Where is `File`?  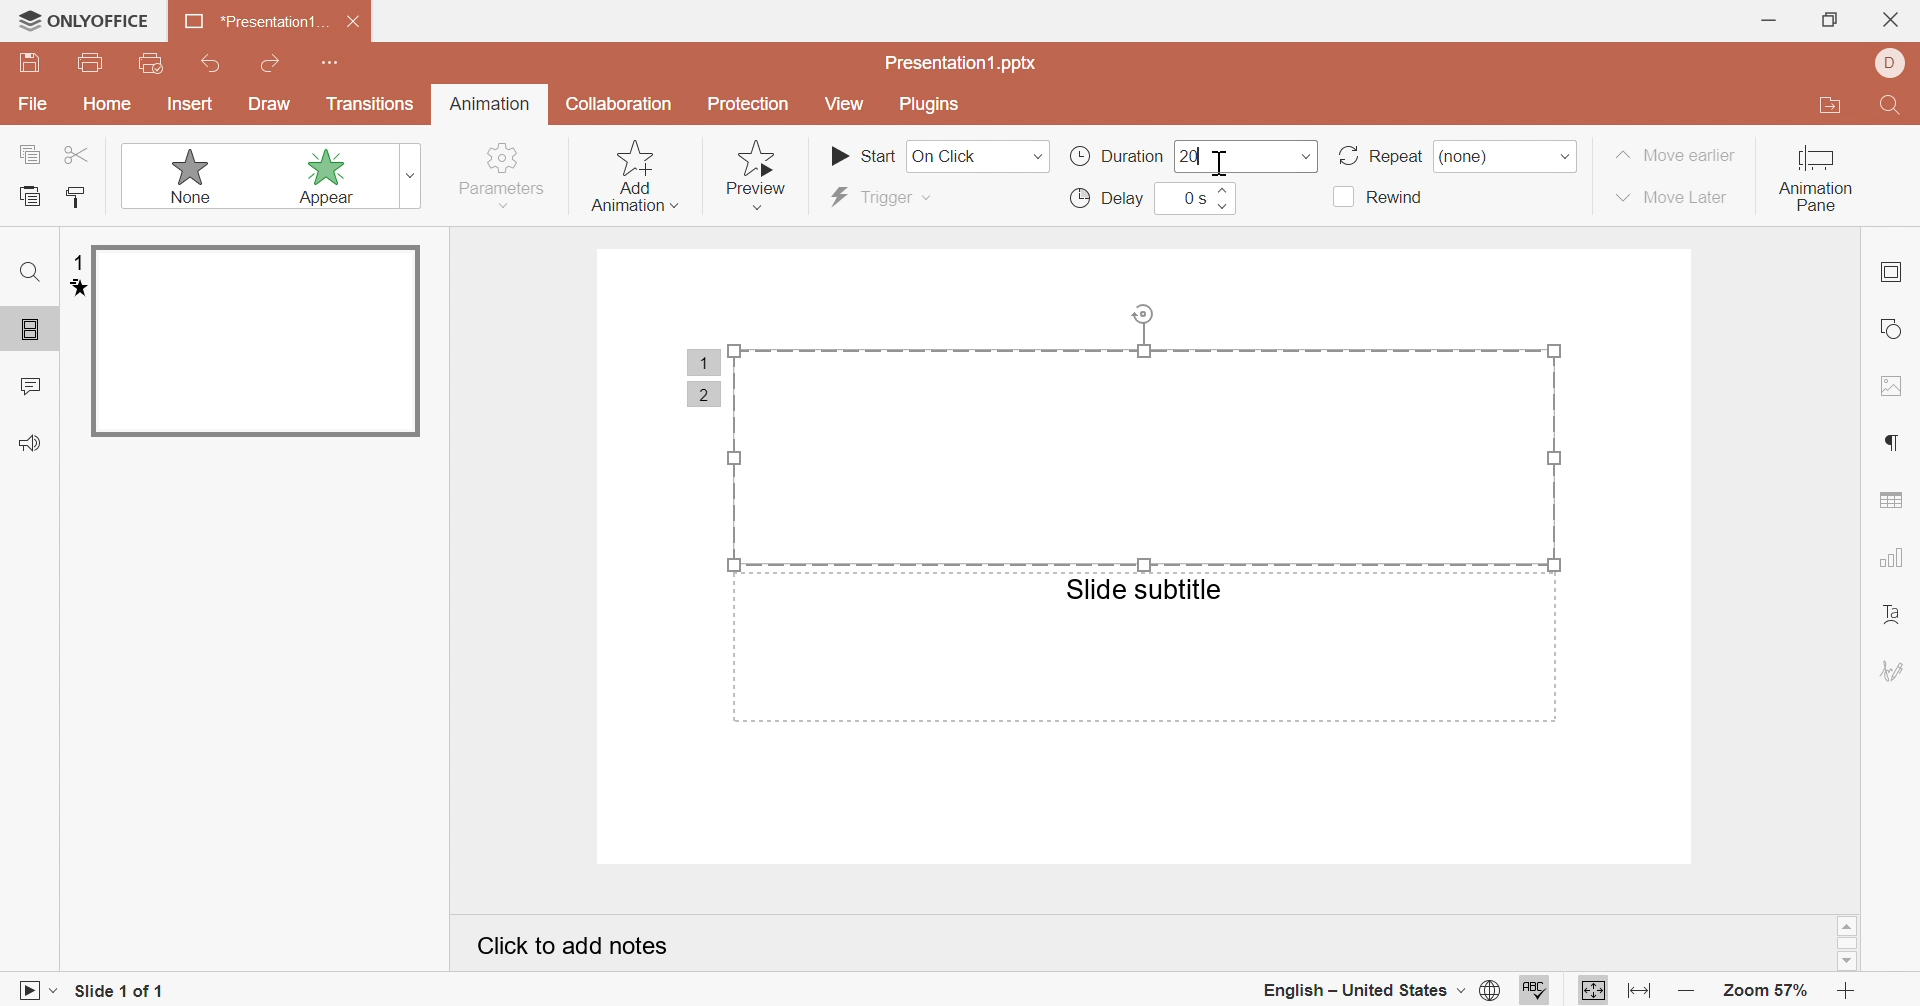
File is located at coordinates (34, 104).